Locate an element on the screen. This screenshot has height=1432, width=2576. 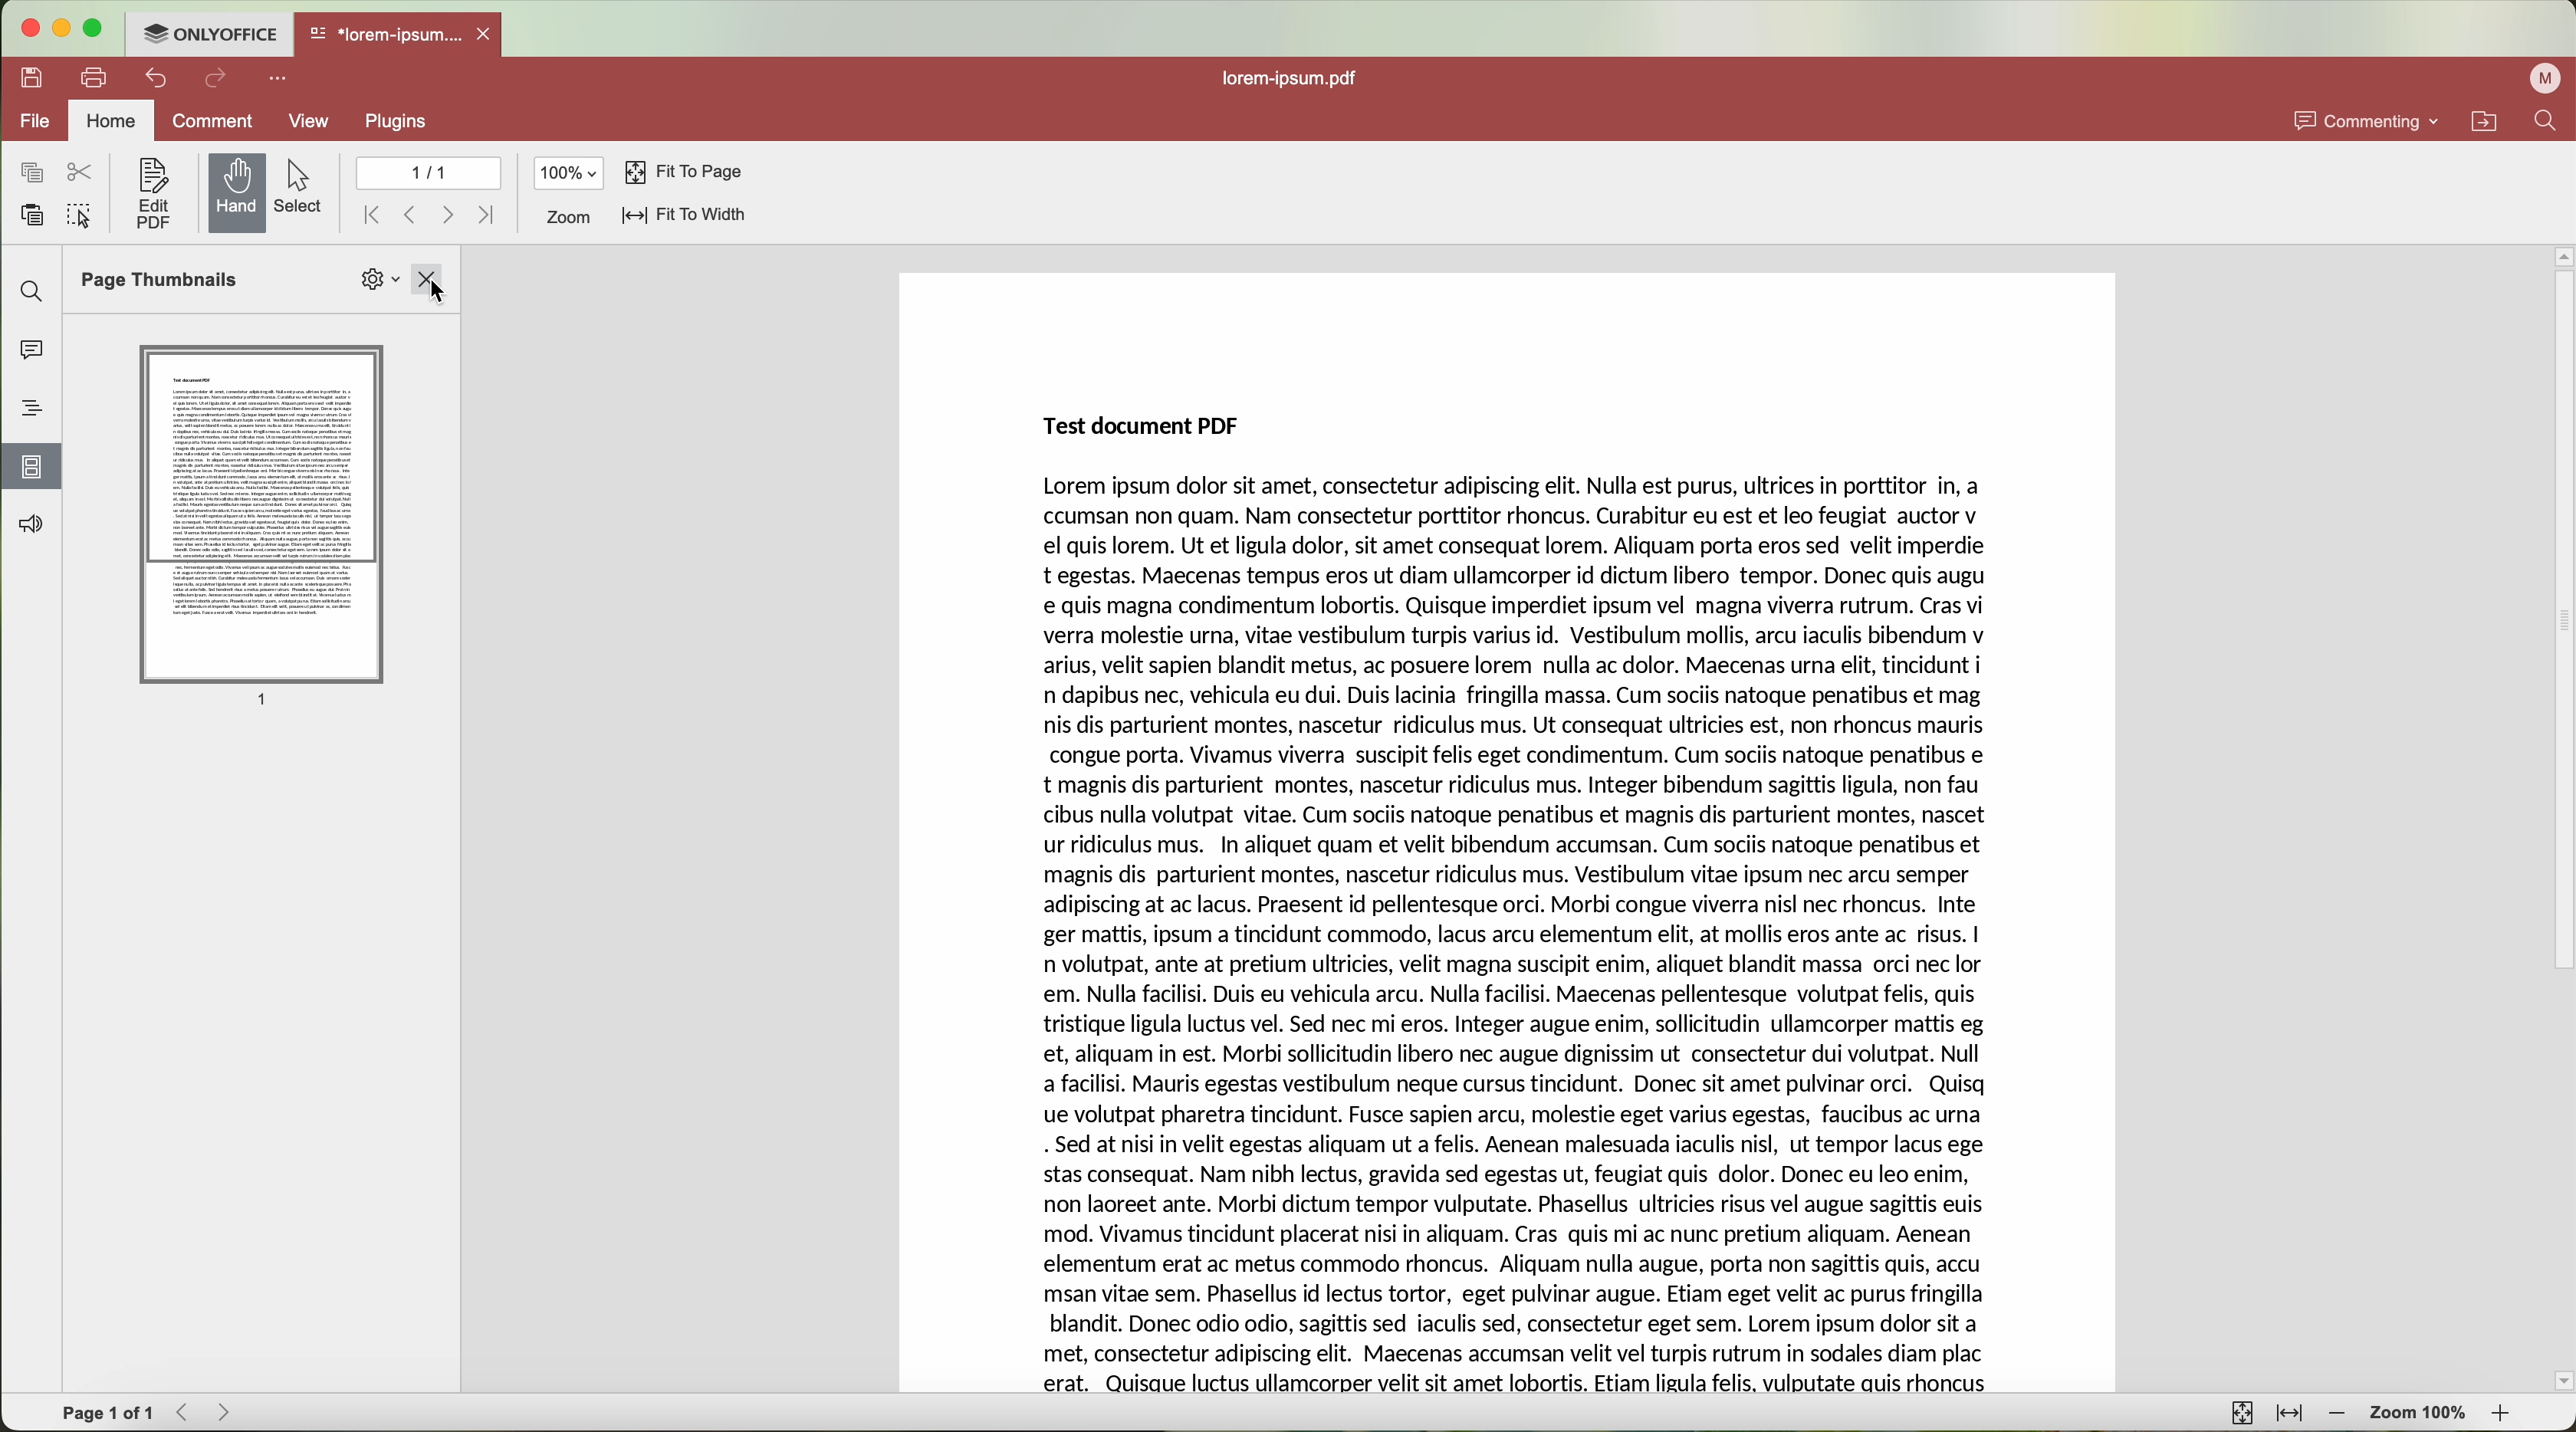
open file location is located at coordinates (2484, 121).